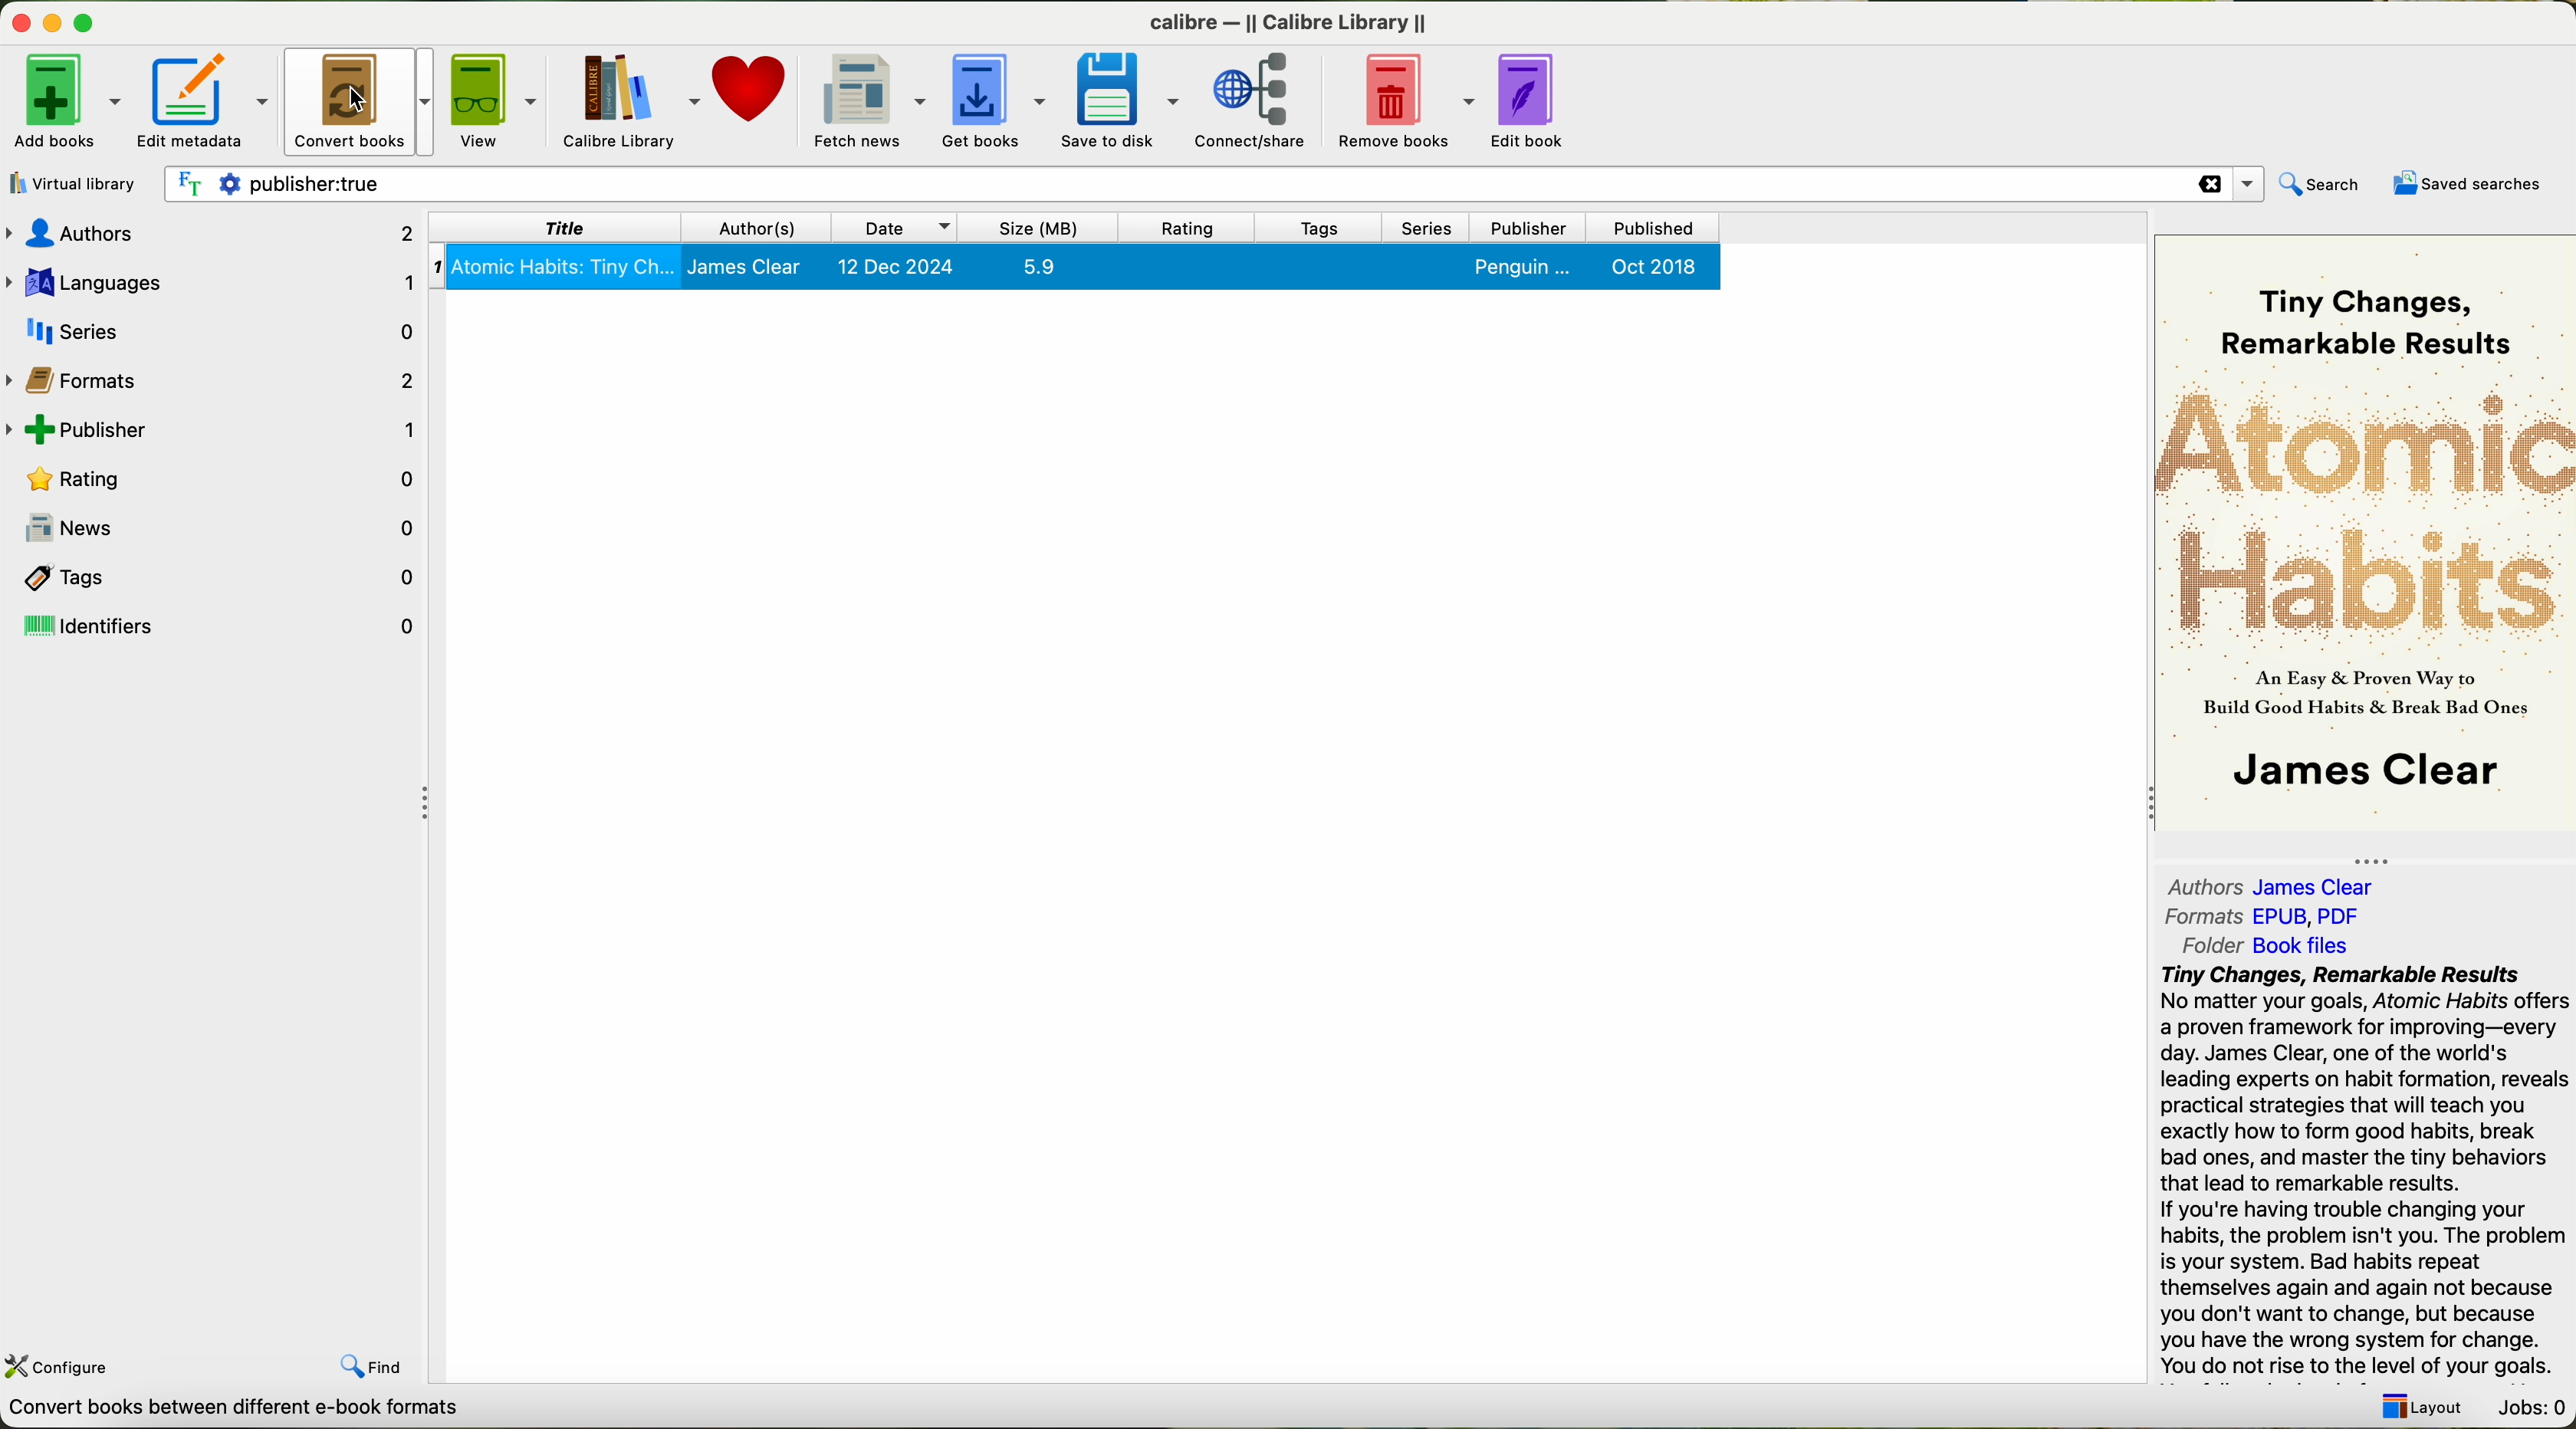 The width and height of the screenshot is (2576, 1429). I want to click on configure, so click(60, 1367).